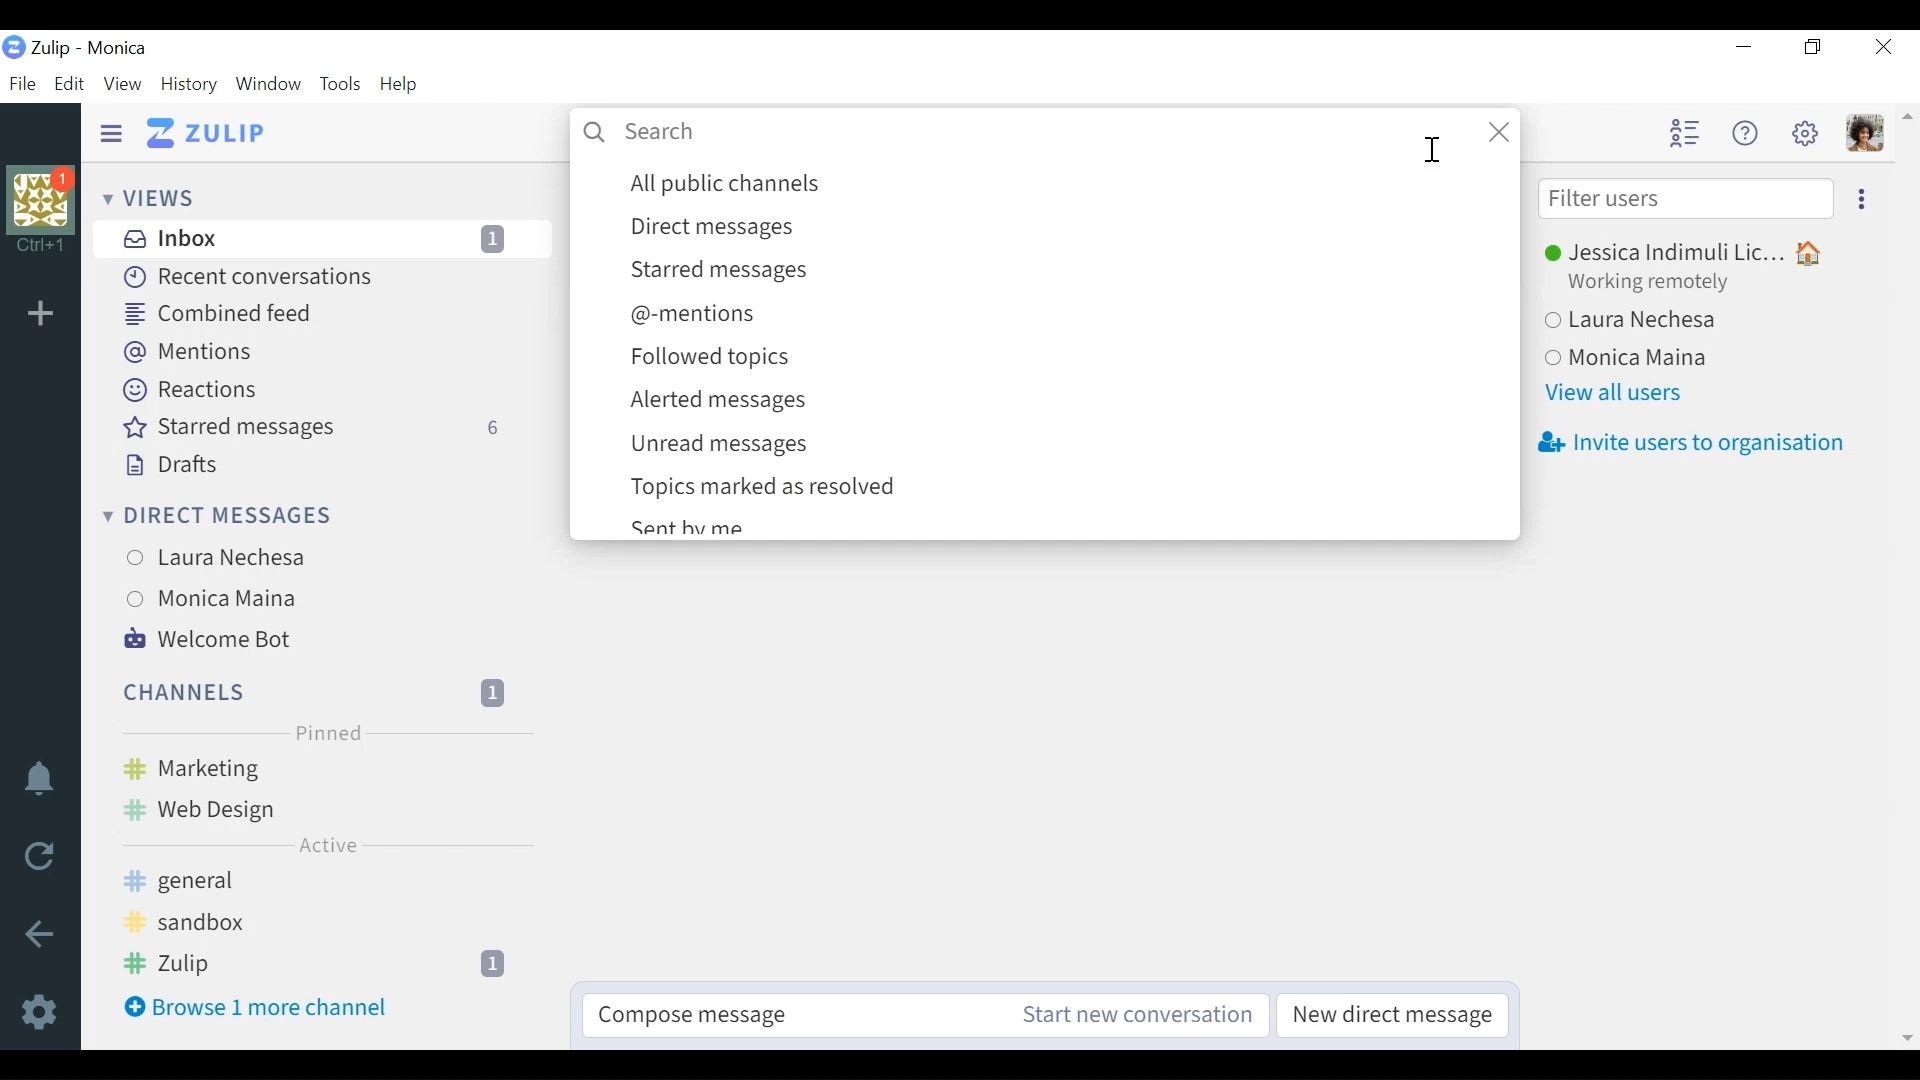 Image resolution: width=1920 pixels, height=1080 pixels. What do you see at coordinates (215, 517) in the screenshot?
I see `Direct messages` at bounding box center [215, 517].